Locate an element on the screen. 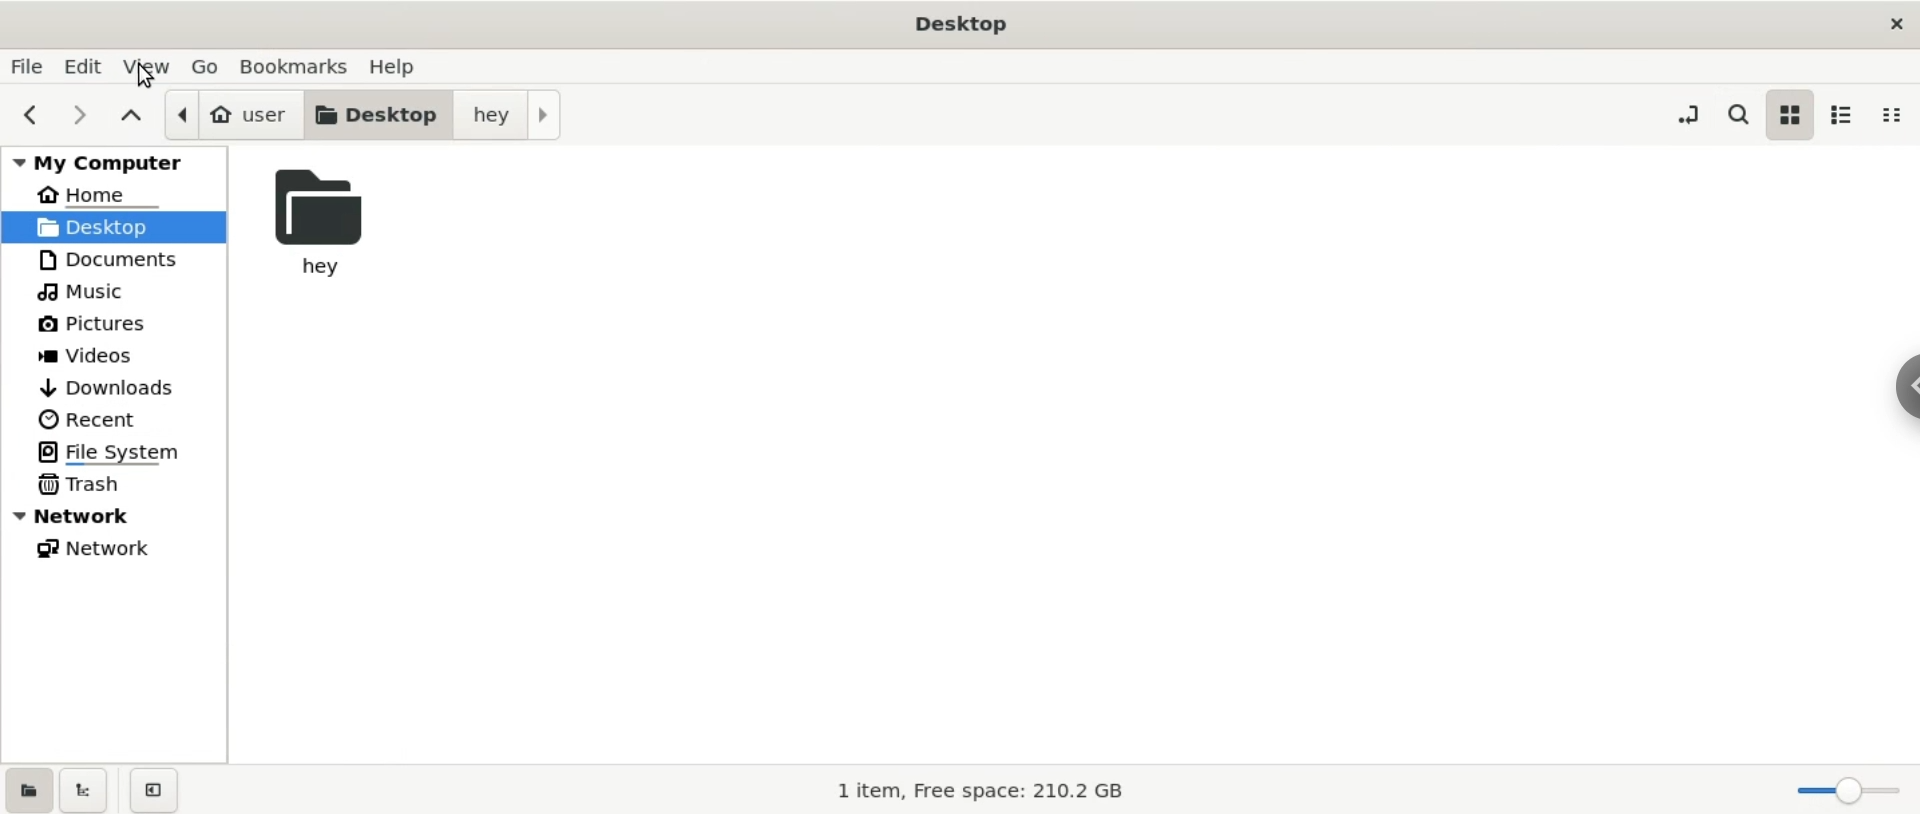 The height and width of the screenshot is (814, 1920). list view is located at coordinates (1845, 112).